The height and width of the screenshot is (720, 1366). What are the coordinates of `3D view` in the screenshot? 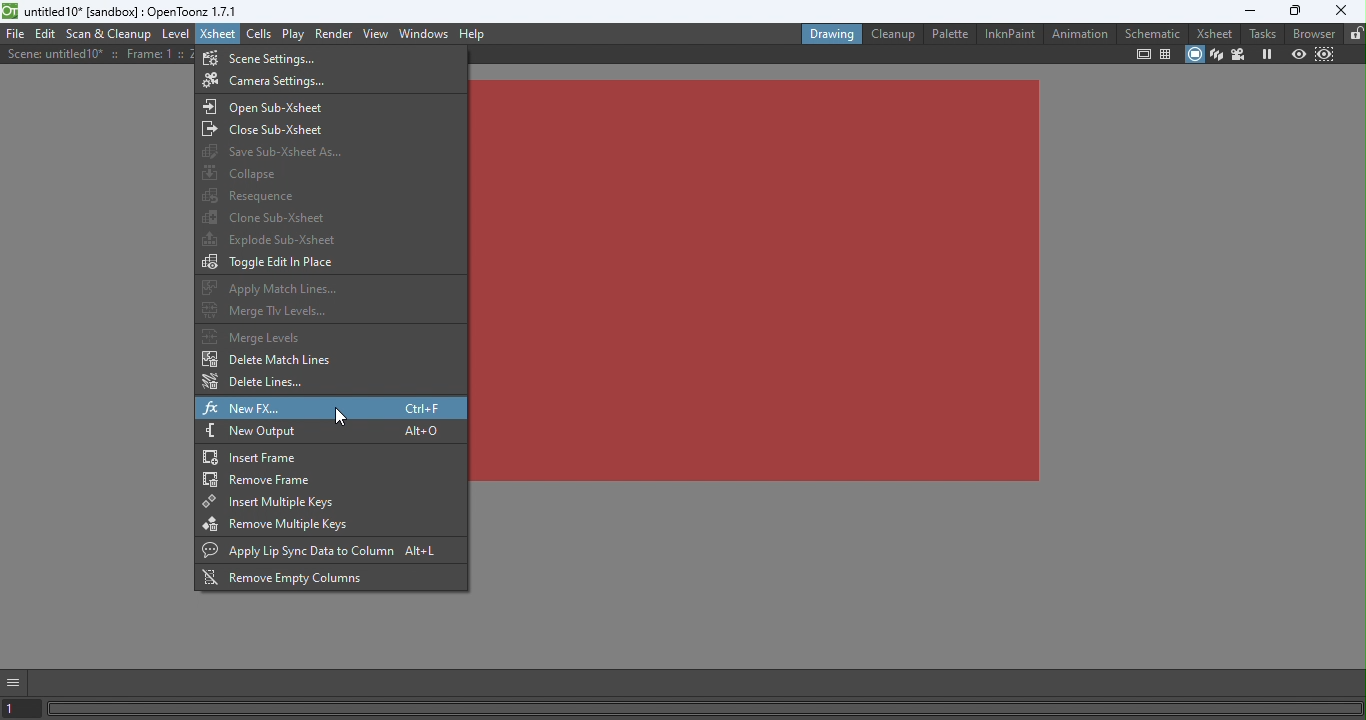 It's located at (1217, 53).